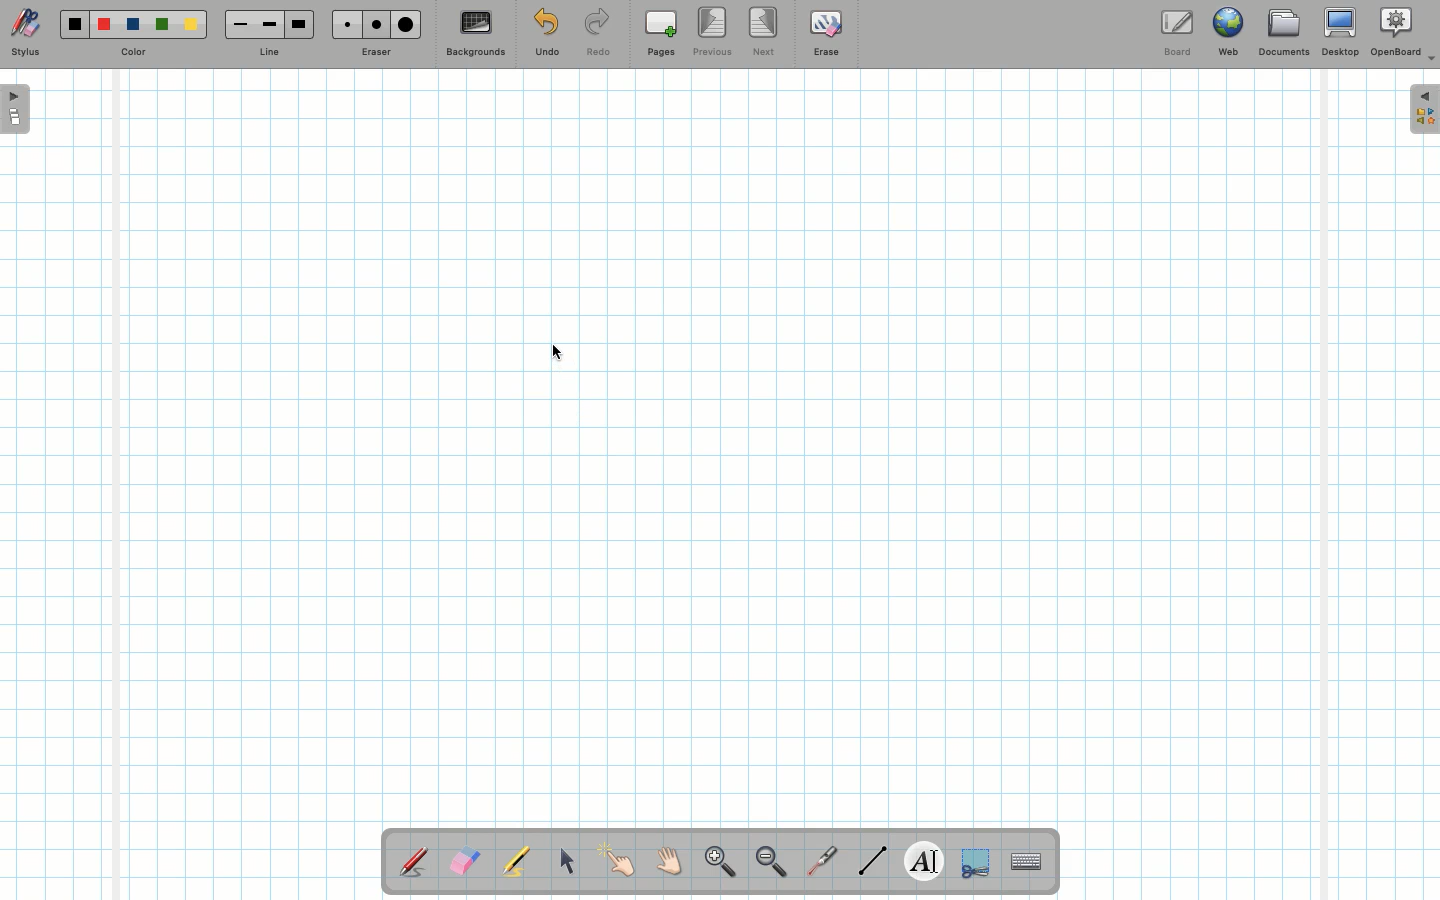  Describe the element at coordinates (1027, 856) in the screenshot. I see `Text input` at that location.